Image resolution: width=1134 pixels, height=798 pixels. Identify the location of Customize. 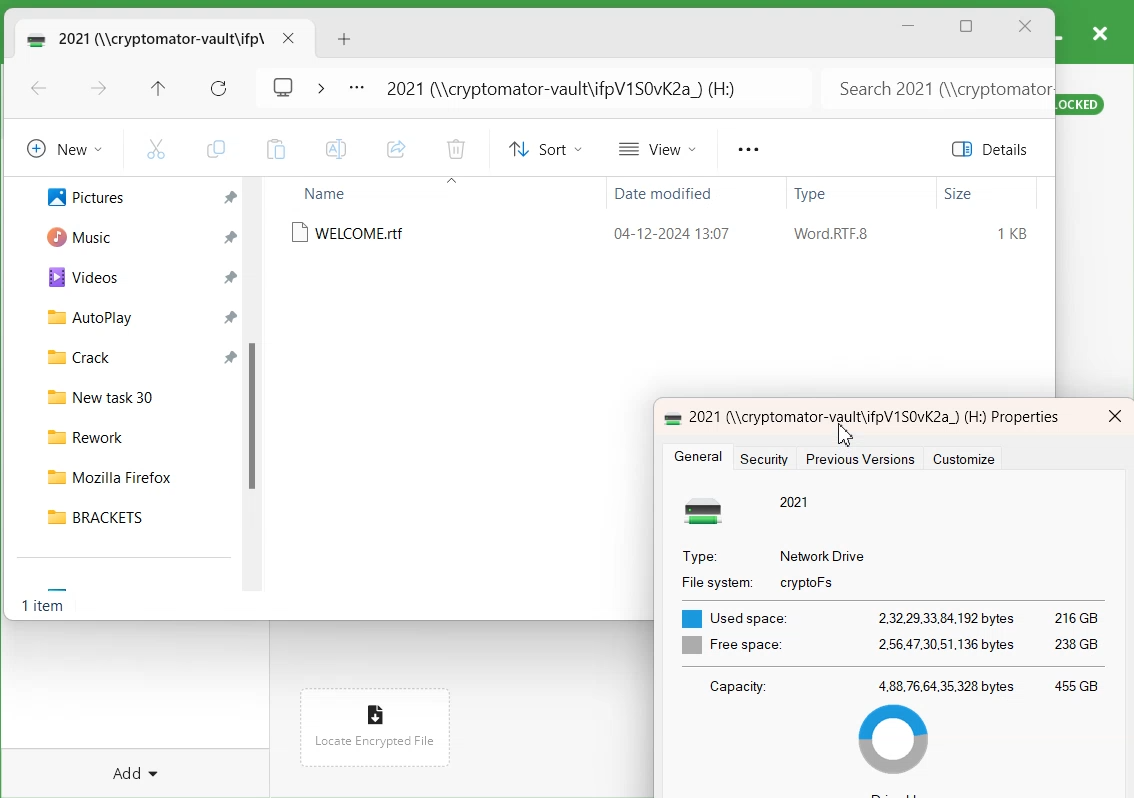
(969, 460).